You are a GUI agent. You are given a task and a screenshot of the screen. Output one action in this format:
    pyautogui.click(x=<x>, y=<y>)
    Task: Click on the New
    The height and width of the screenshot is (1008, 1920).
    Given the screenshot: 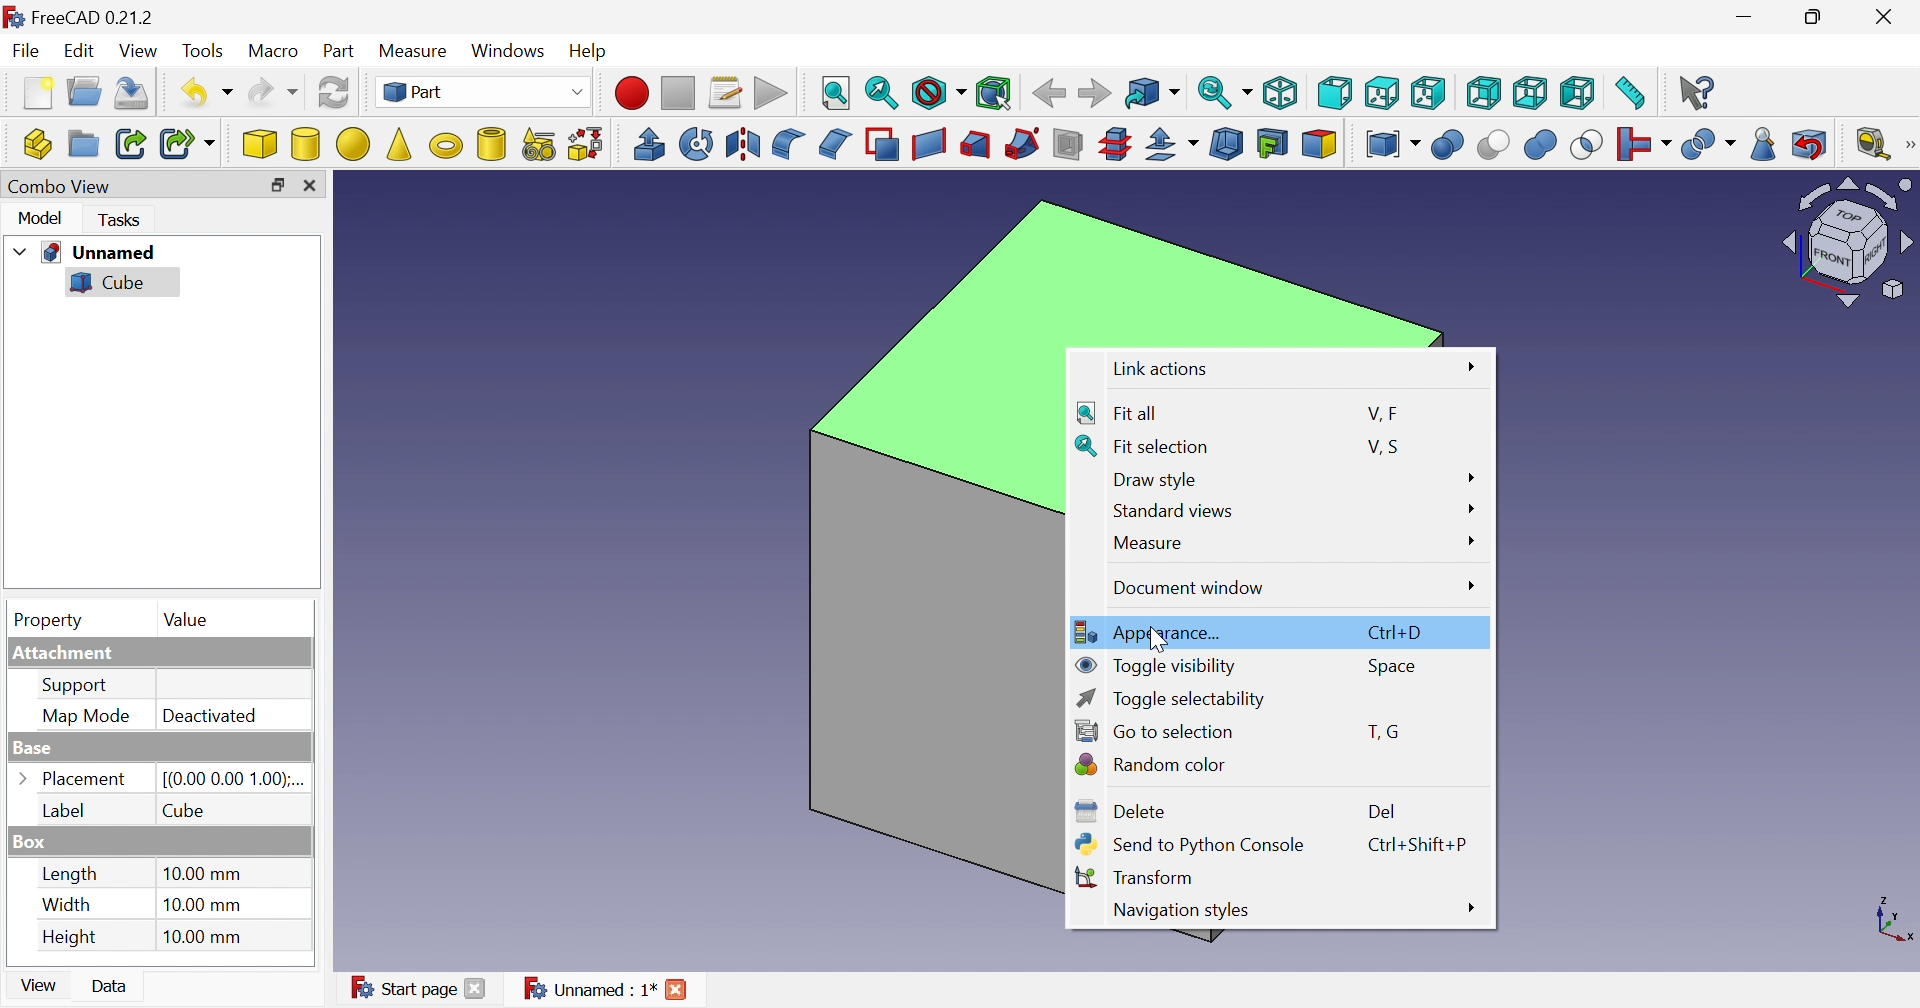 What is the action you would take?
    pyautogui.click(x=40, y=93)
    